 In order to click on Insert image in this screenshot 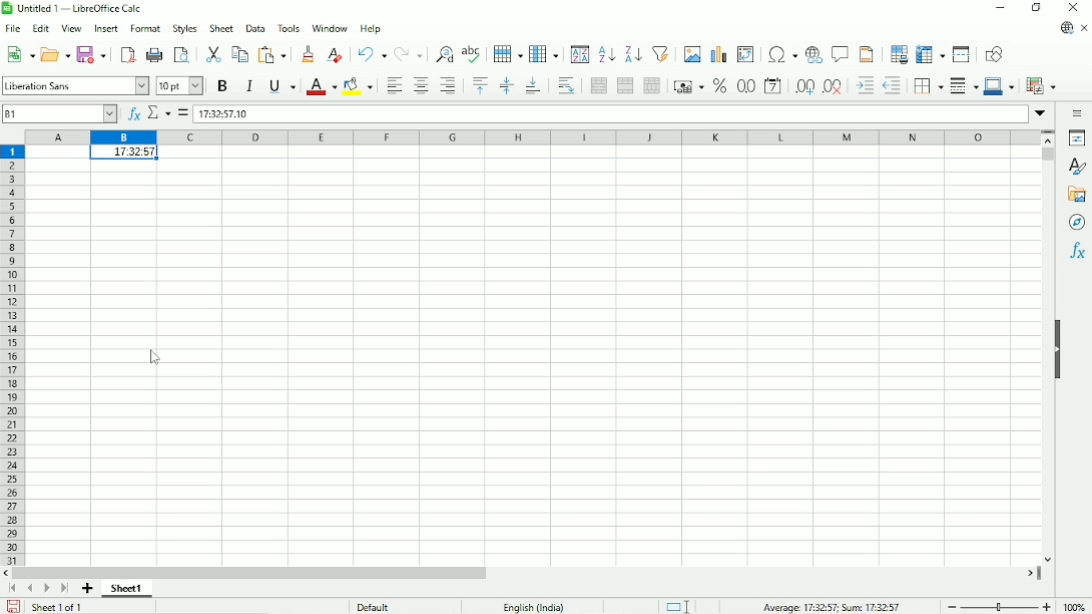, I will do `click(692, 53)`.